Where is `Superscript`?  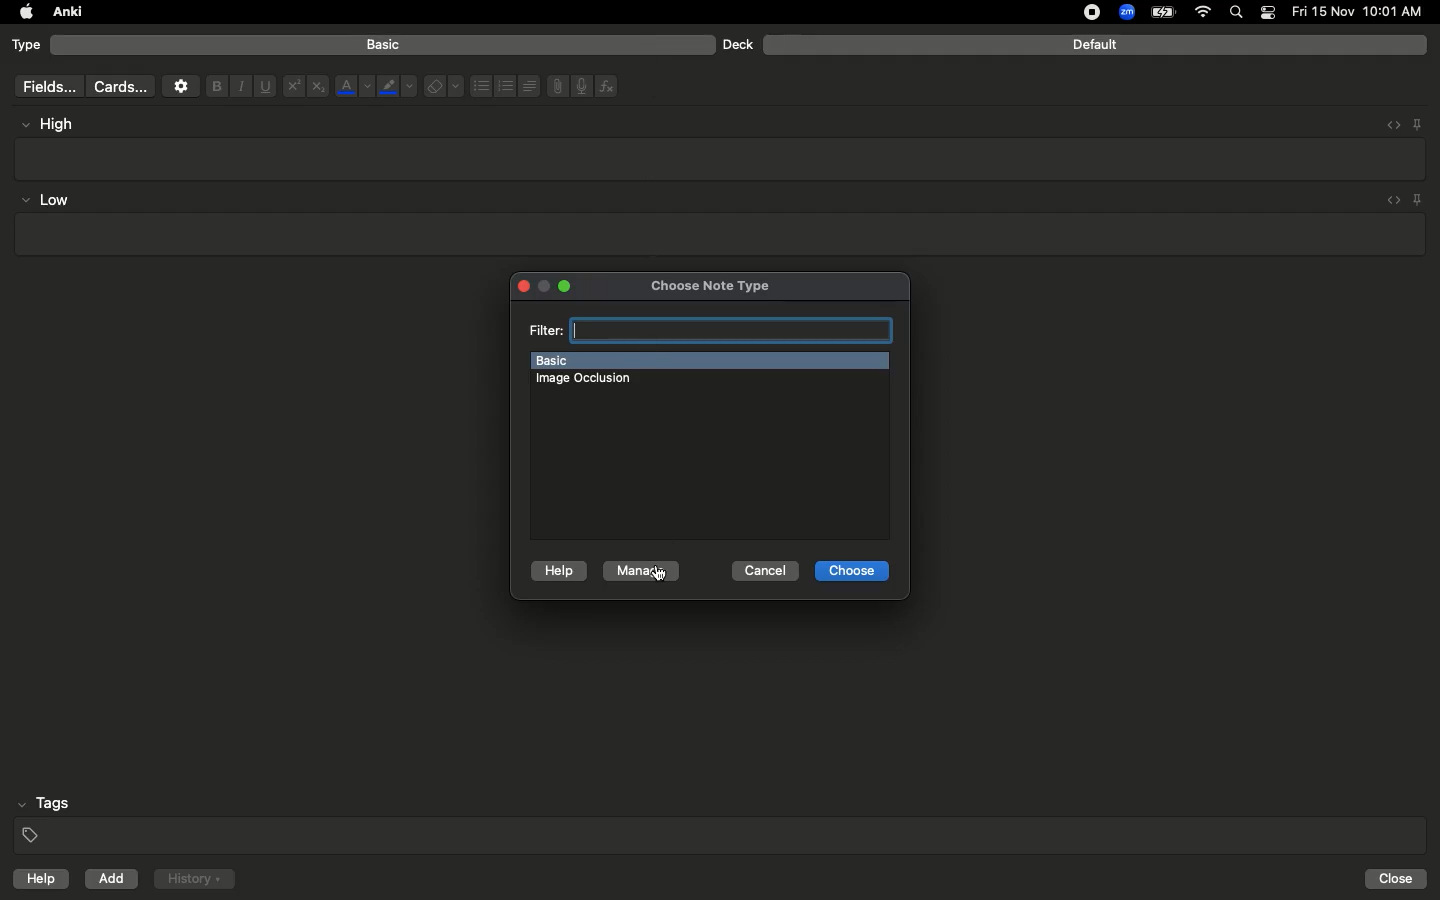
Superscript is located at coordinates (292, 87).